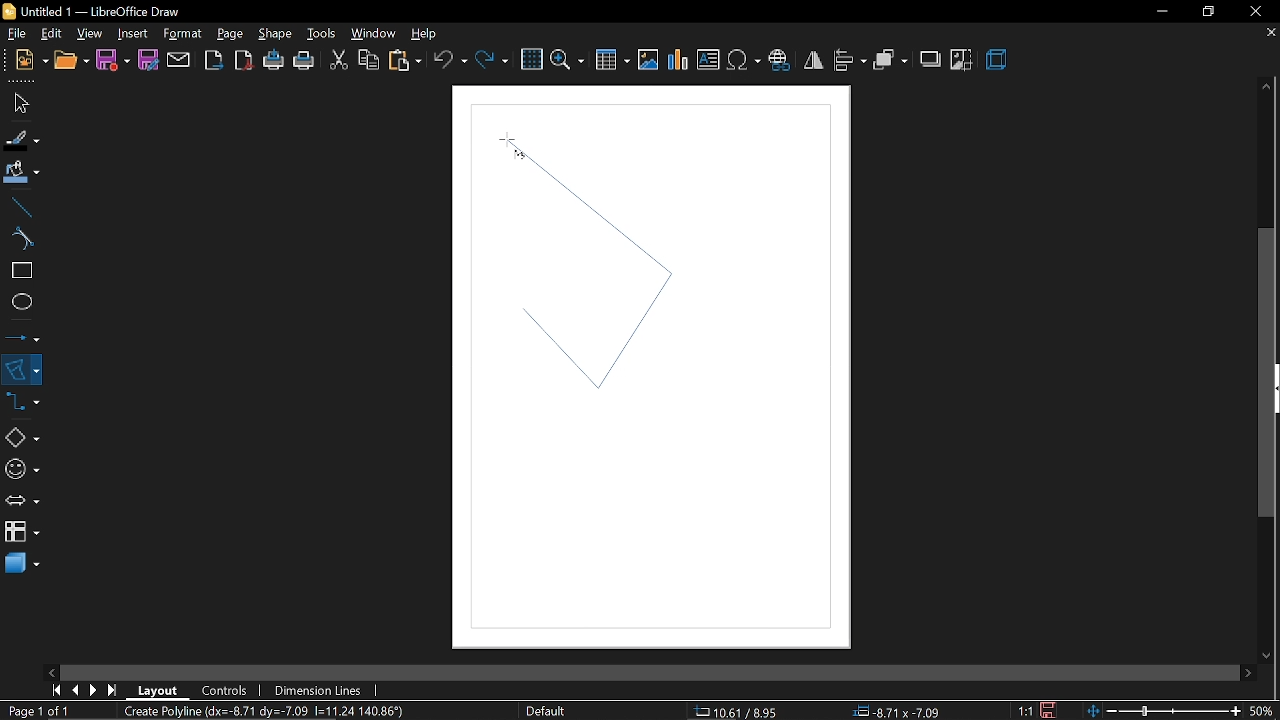 The image size is (1280, 720). What do you see at coordinates (21, 532) in the screenshot?
I see `flowchart` at bounding box center [21, 532].